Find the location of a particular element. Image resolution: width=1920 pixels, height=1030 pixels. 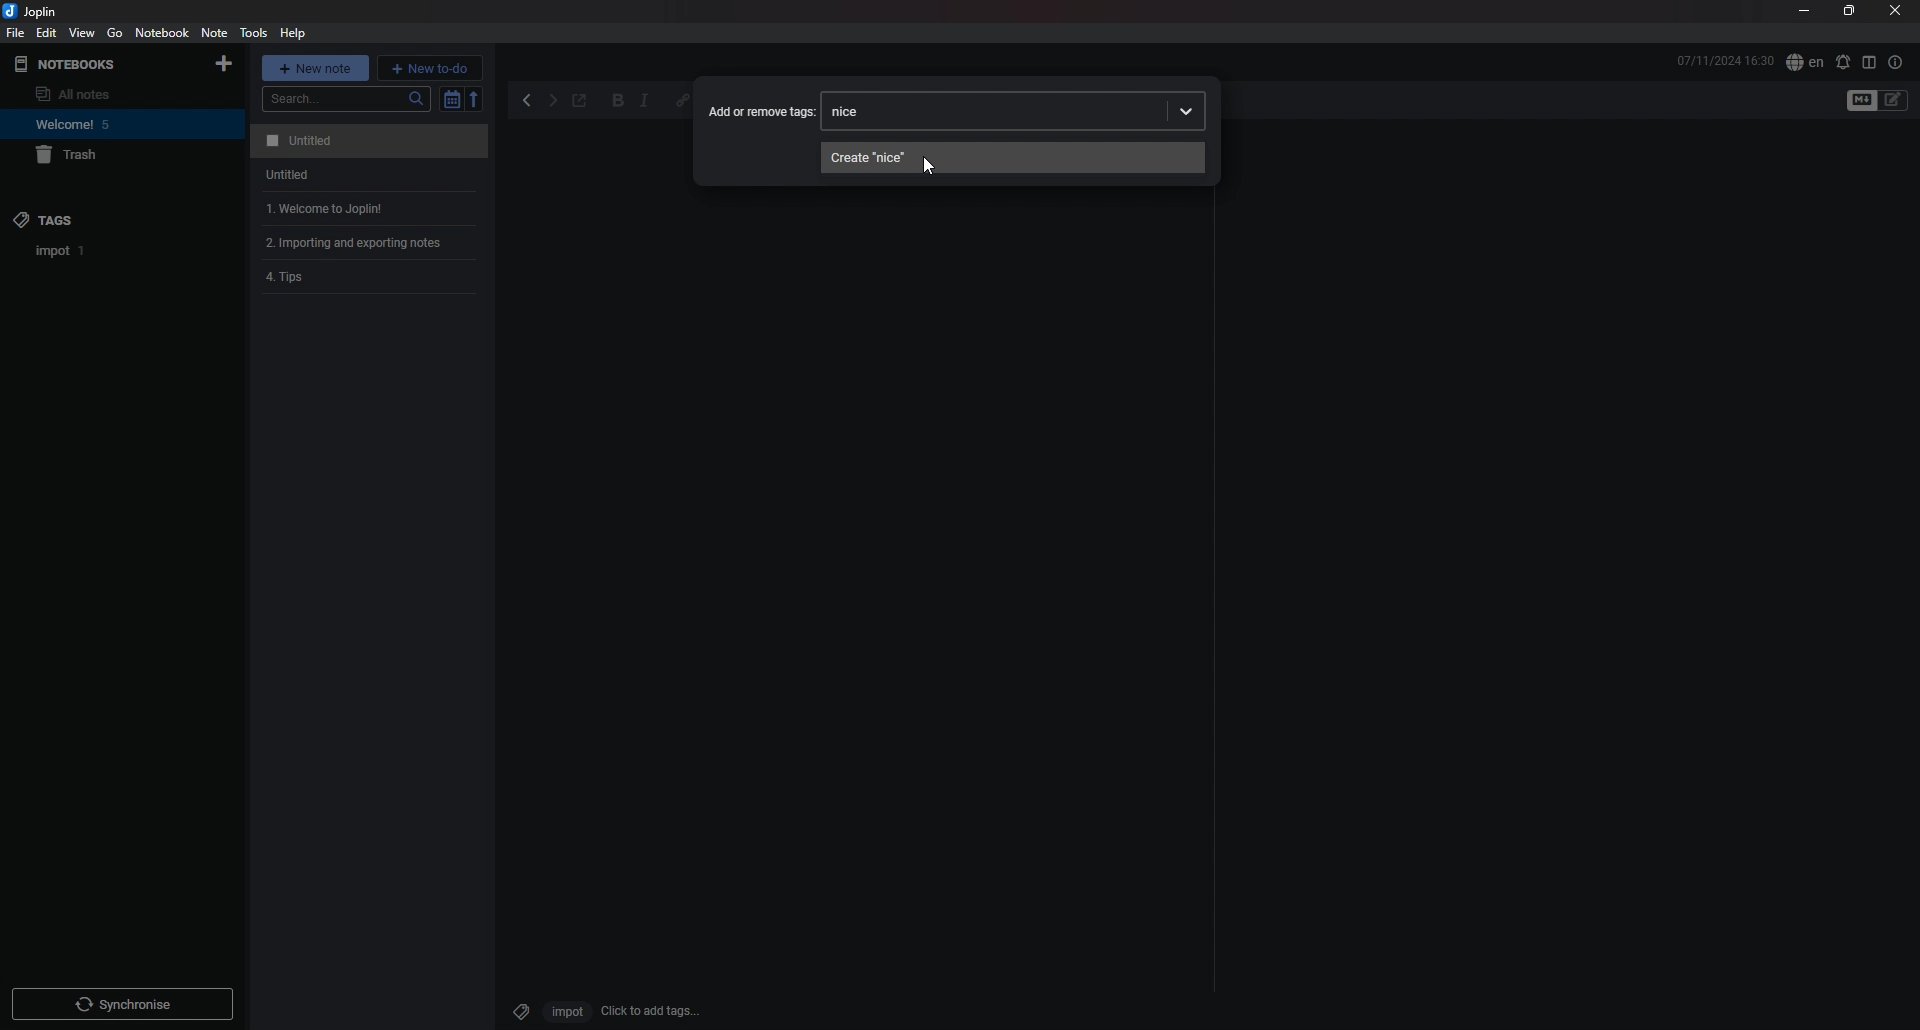

new todo is located at coordinates (430, 67).